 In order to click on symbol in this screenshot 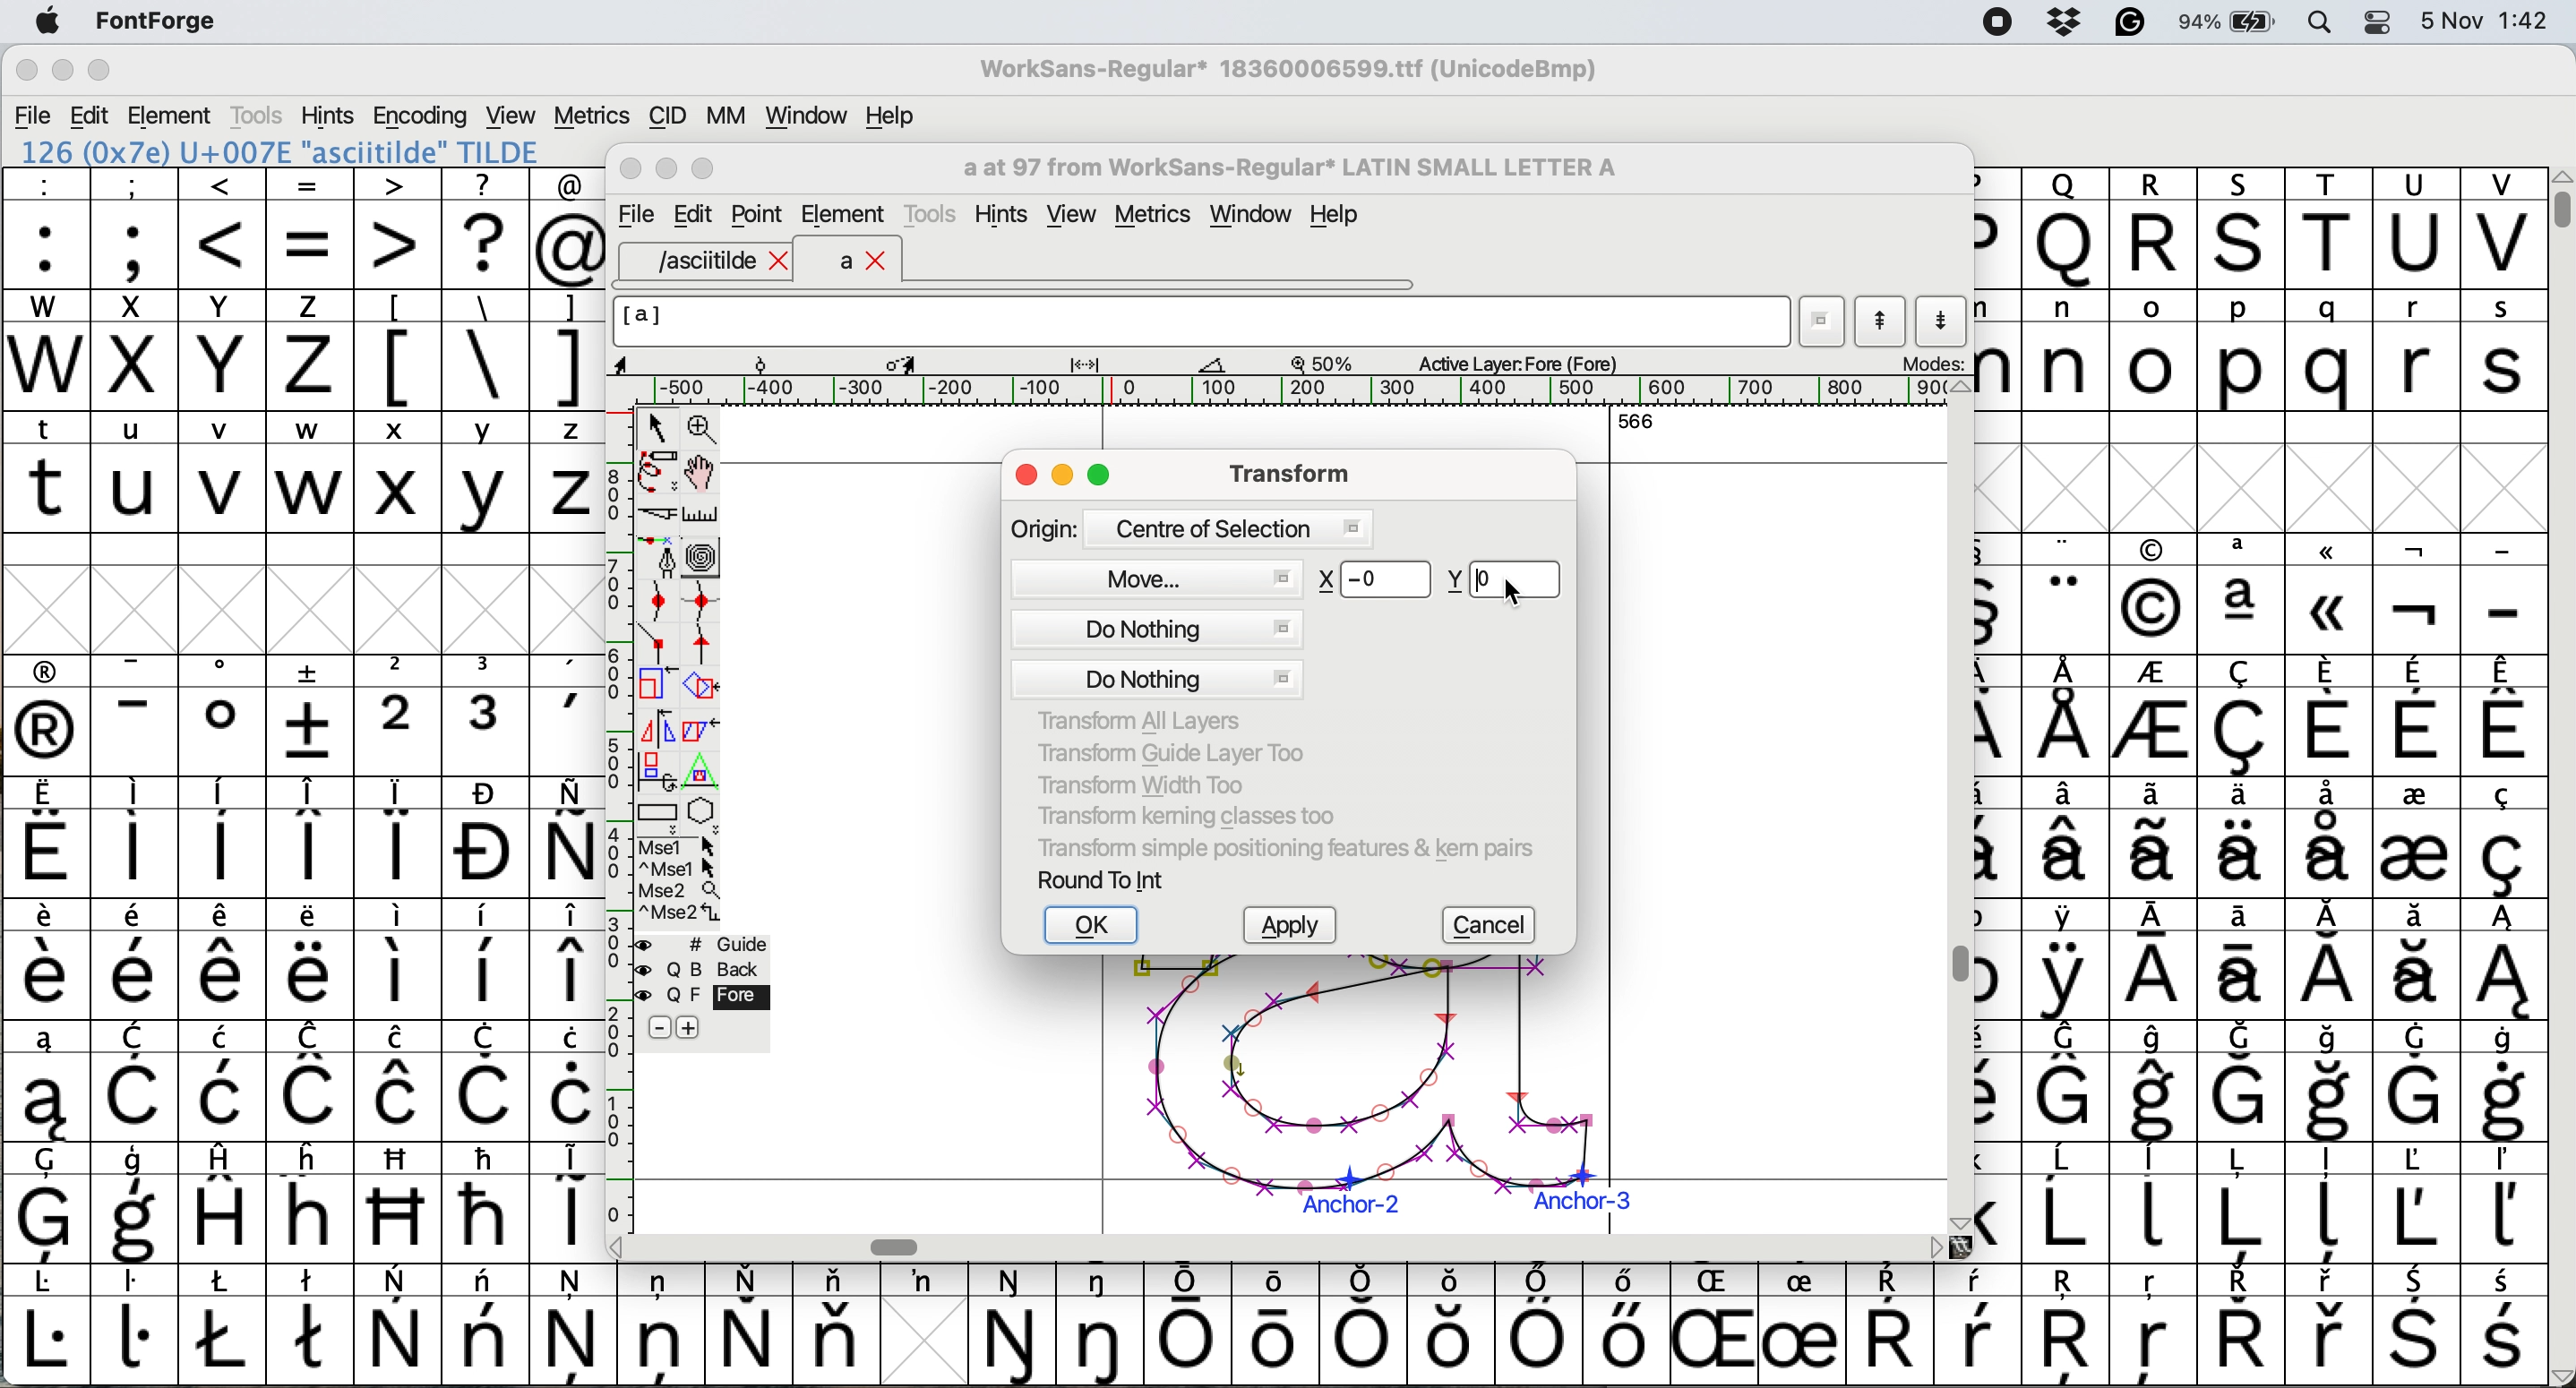, I will do `click(1368, 1323)`.